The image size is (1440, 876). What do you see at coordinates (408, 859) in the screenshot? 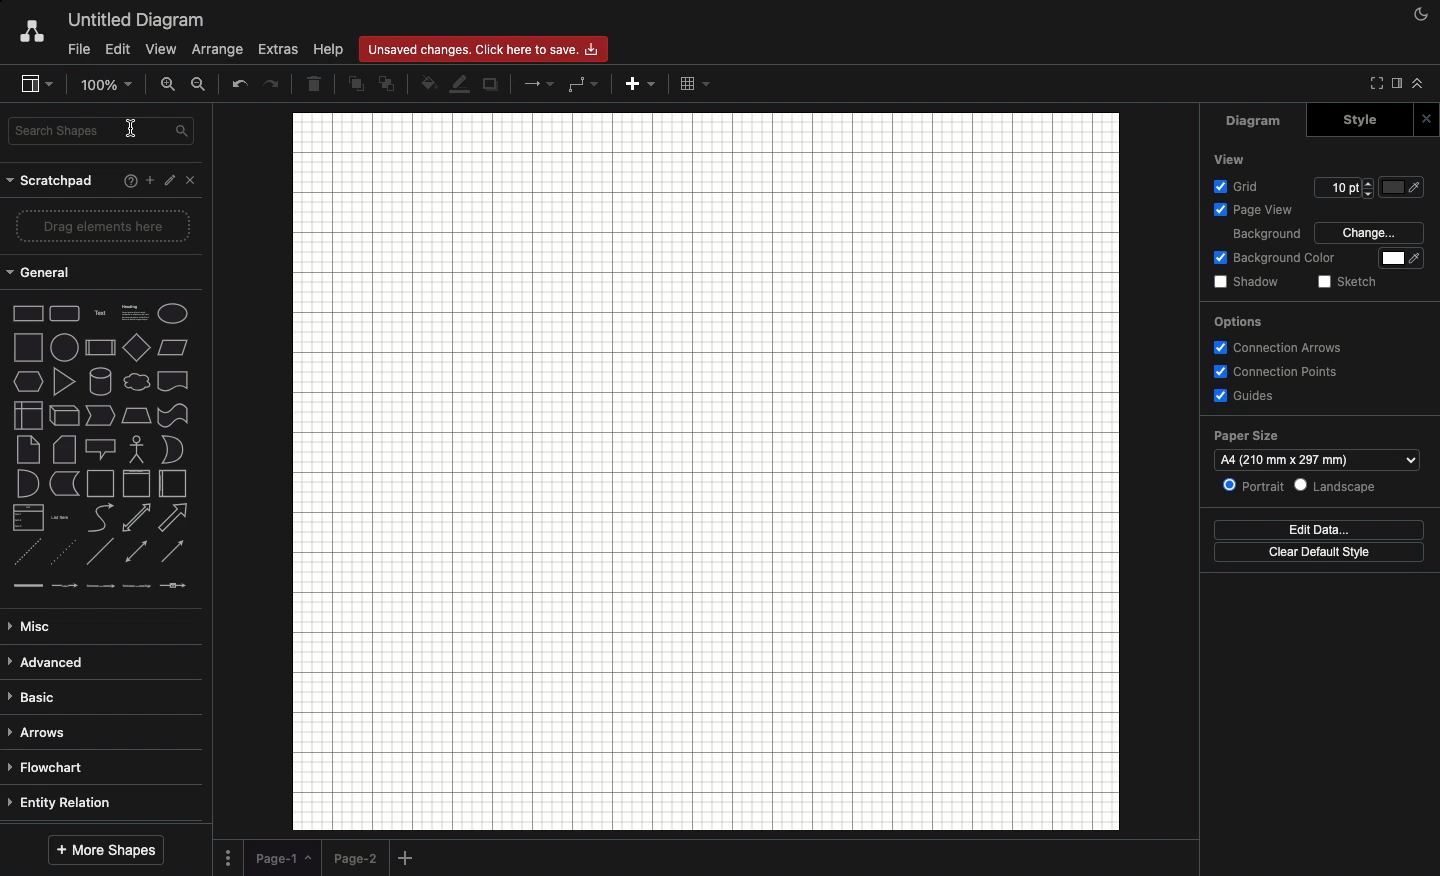
I see `Add` at bounding box center [408, 859].